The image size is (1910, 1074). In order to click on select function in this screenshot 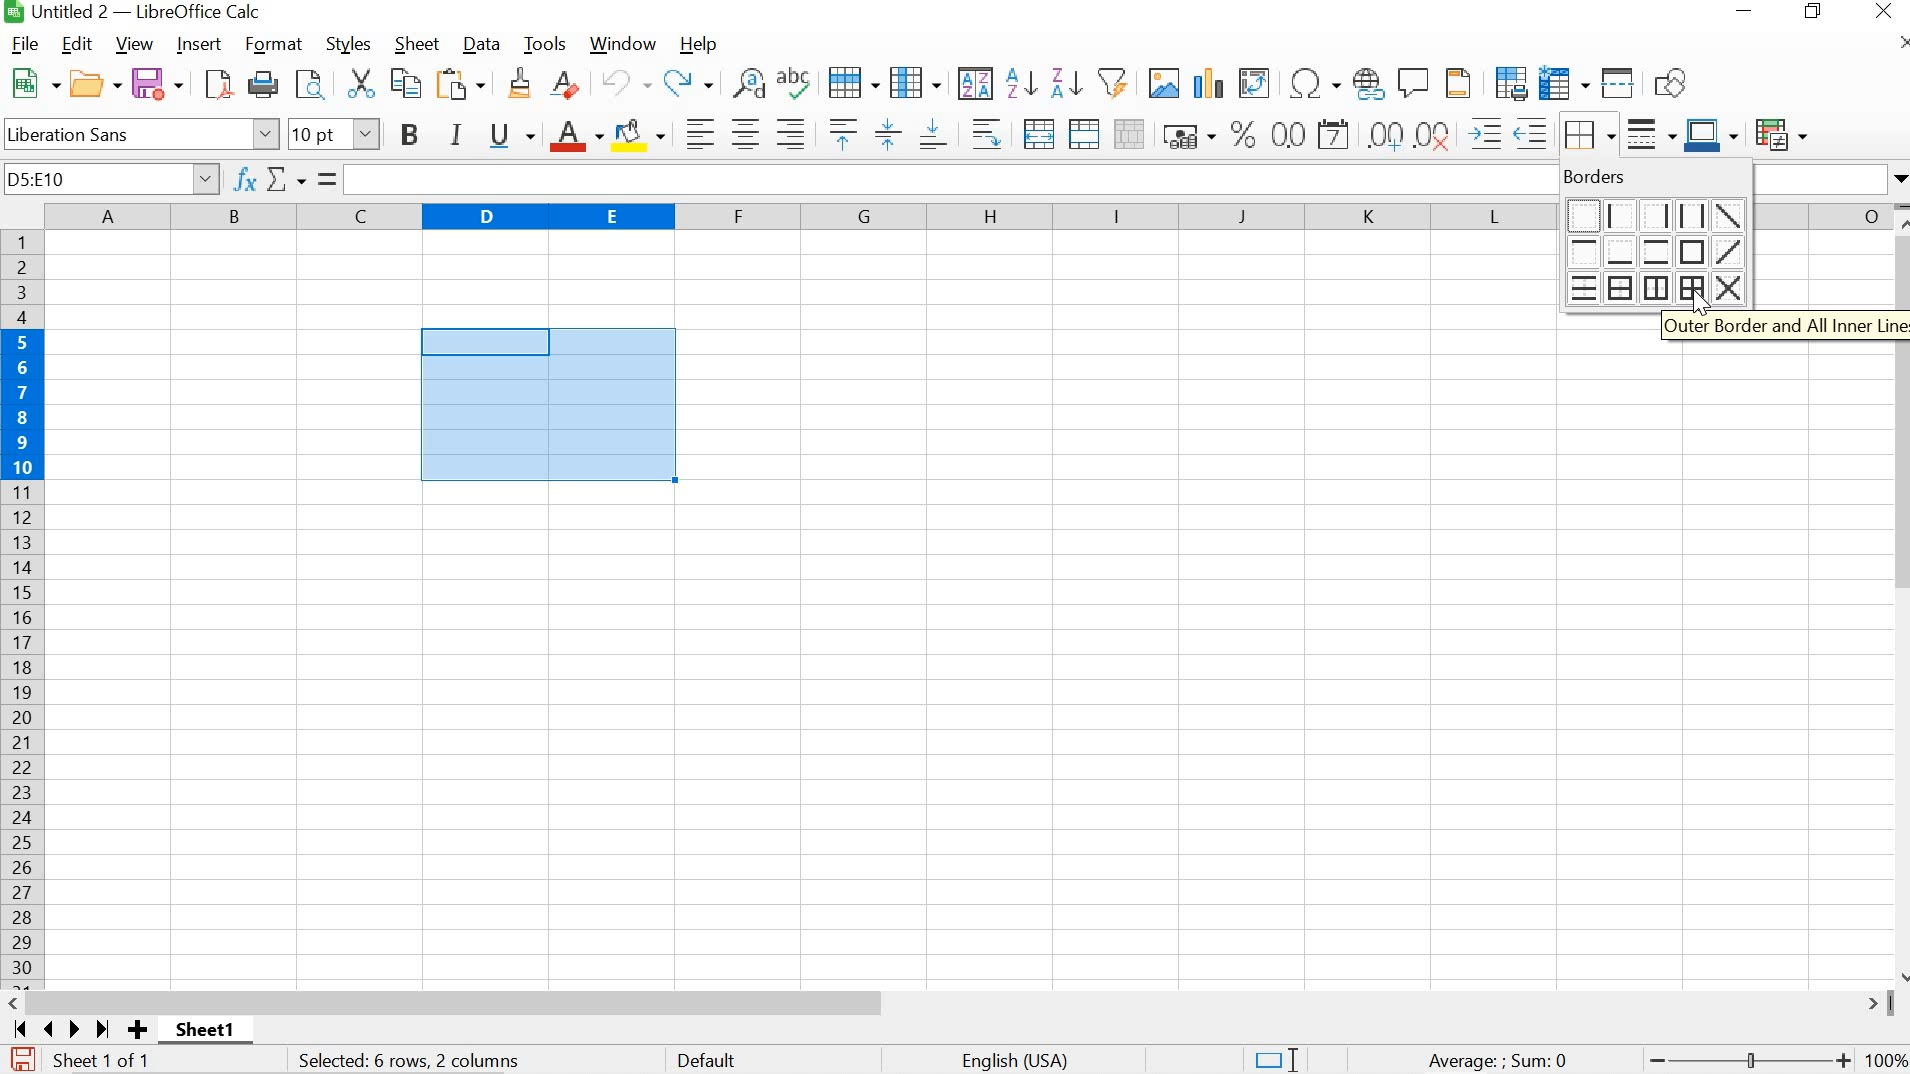, I will do `click(300, 179)`.